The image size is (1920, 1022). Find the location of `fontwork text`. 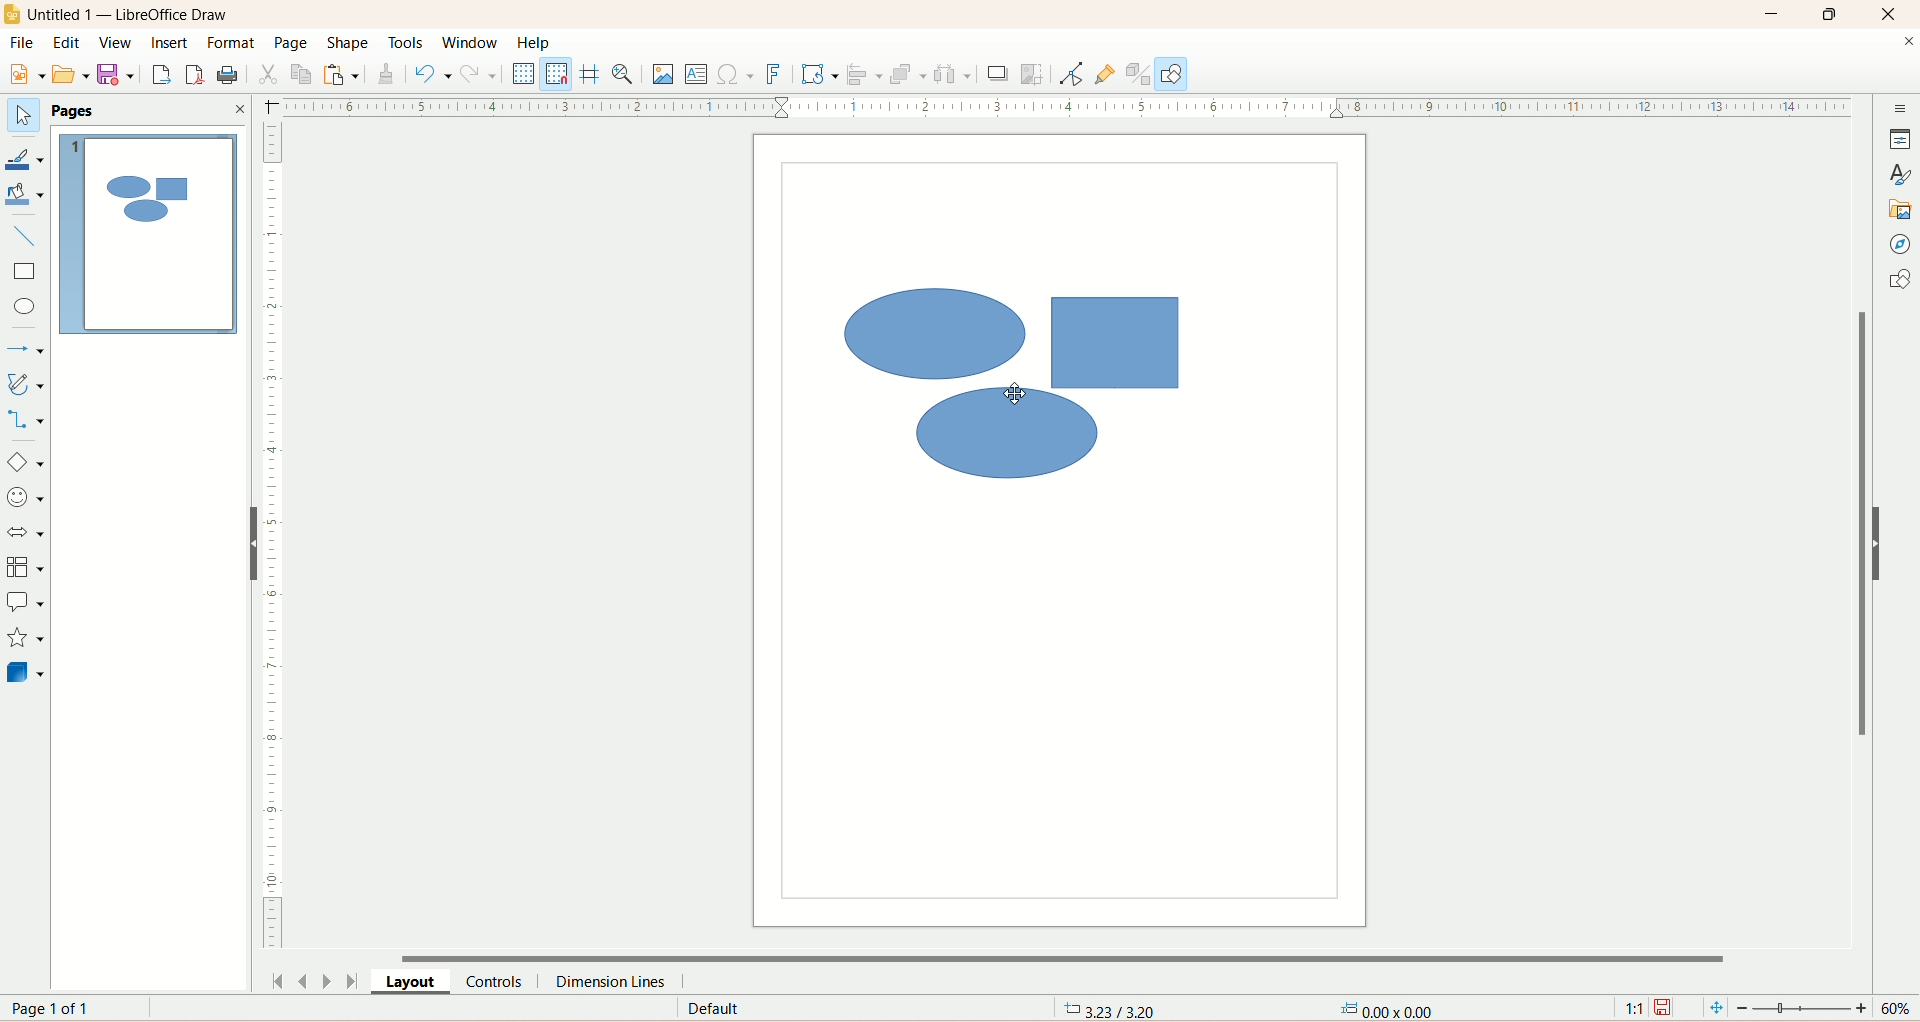

fontwork text is located at coordinates (776, 73).